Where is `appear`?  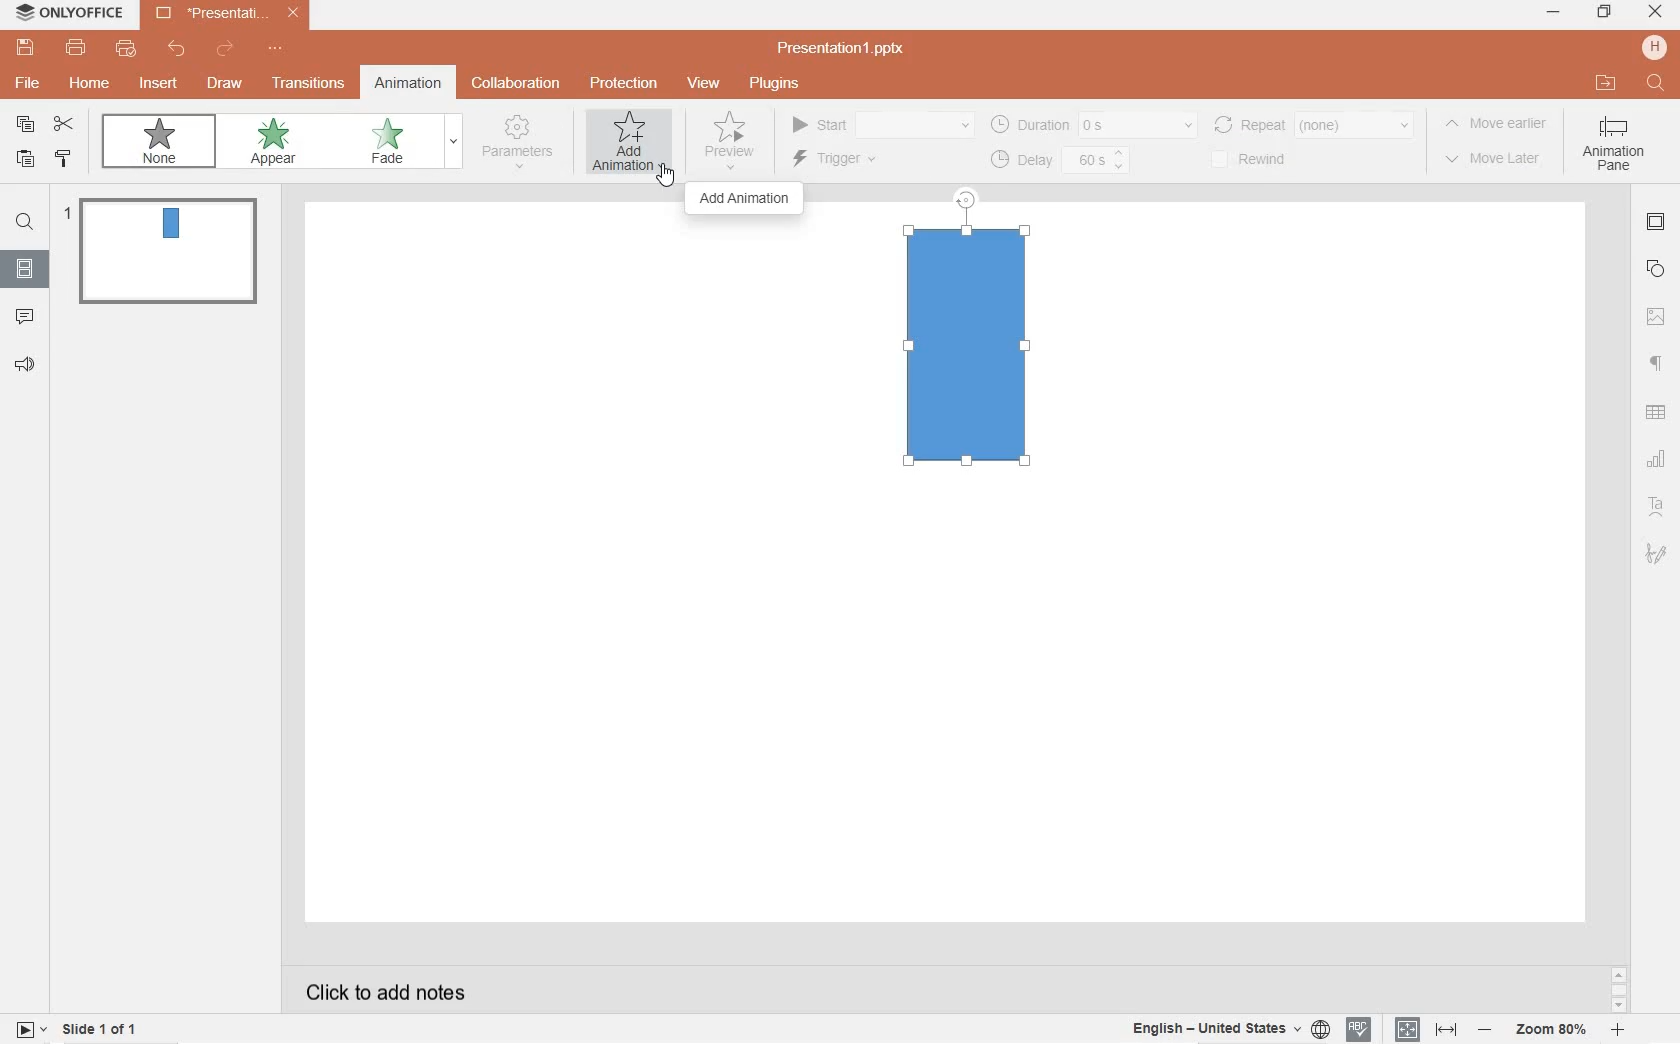
appear is located at coordinates (277, 143).